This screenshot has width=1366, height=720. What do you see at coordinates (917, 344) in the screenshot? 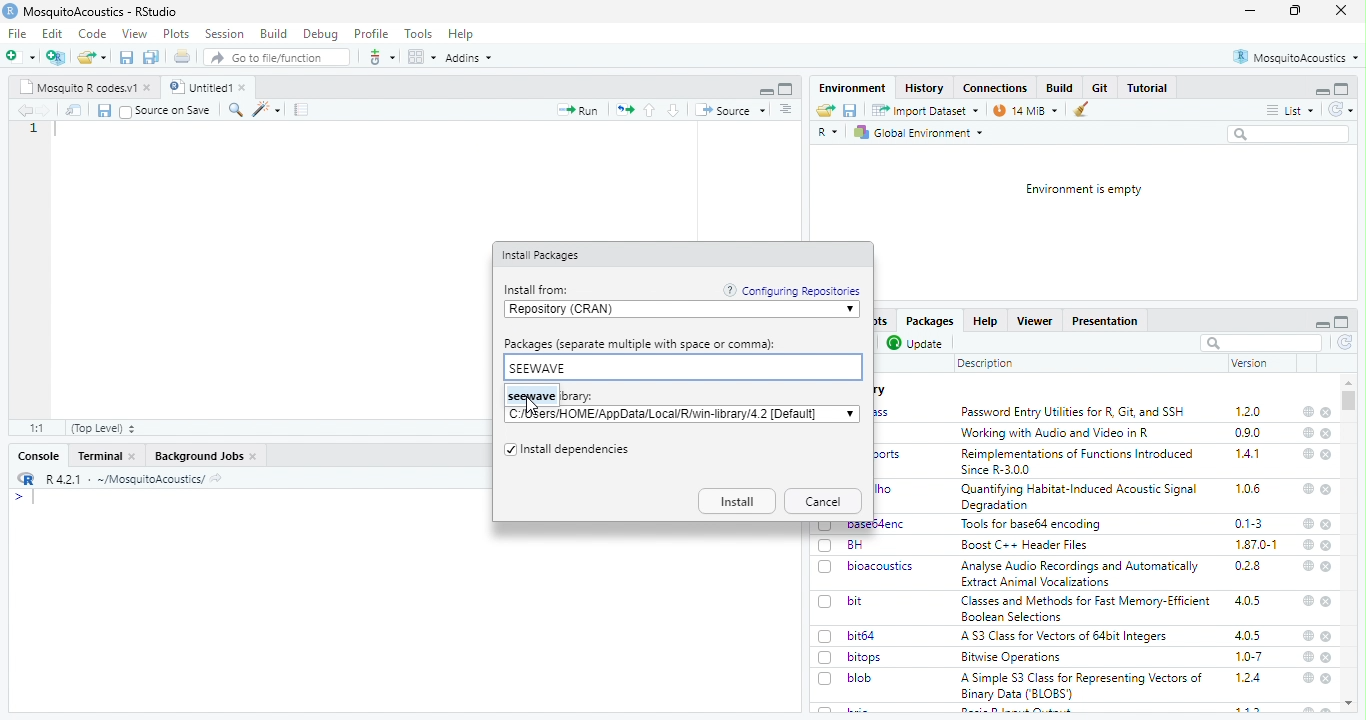
I see `update` at bounding box center [917, 344].